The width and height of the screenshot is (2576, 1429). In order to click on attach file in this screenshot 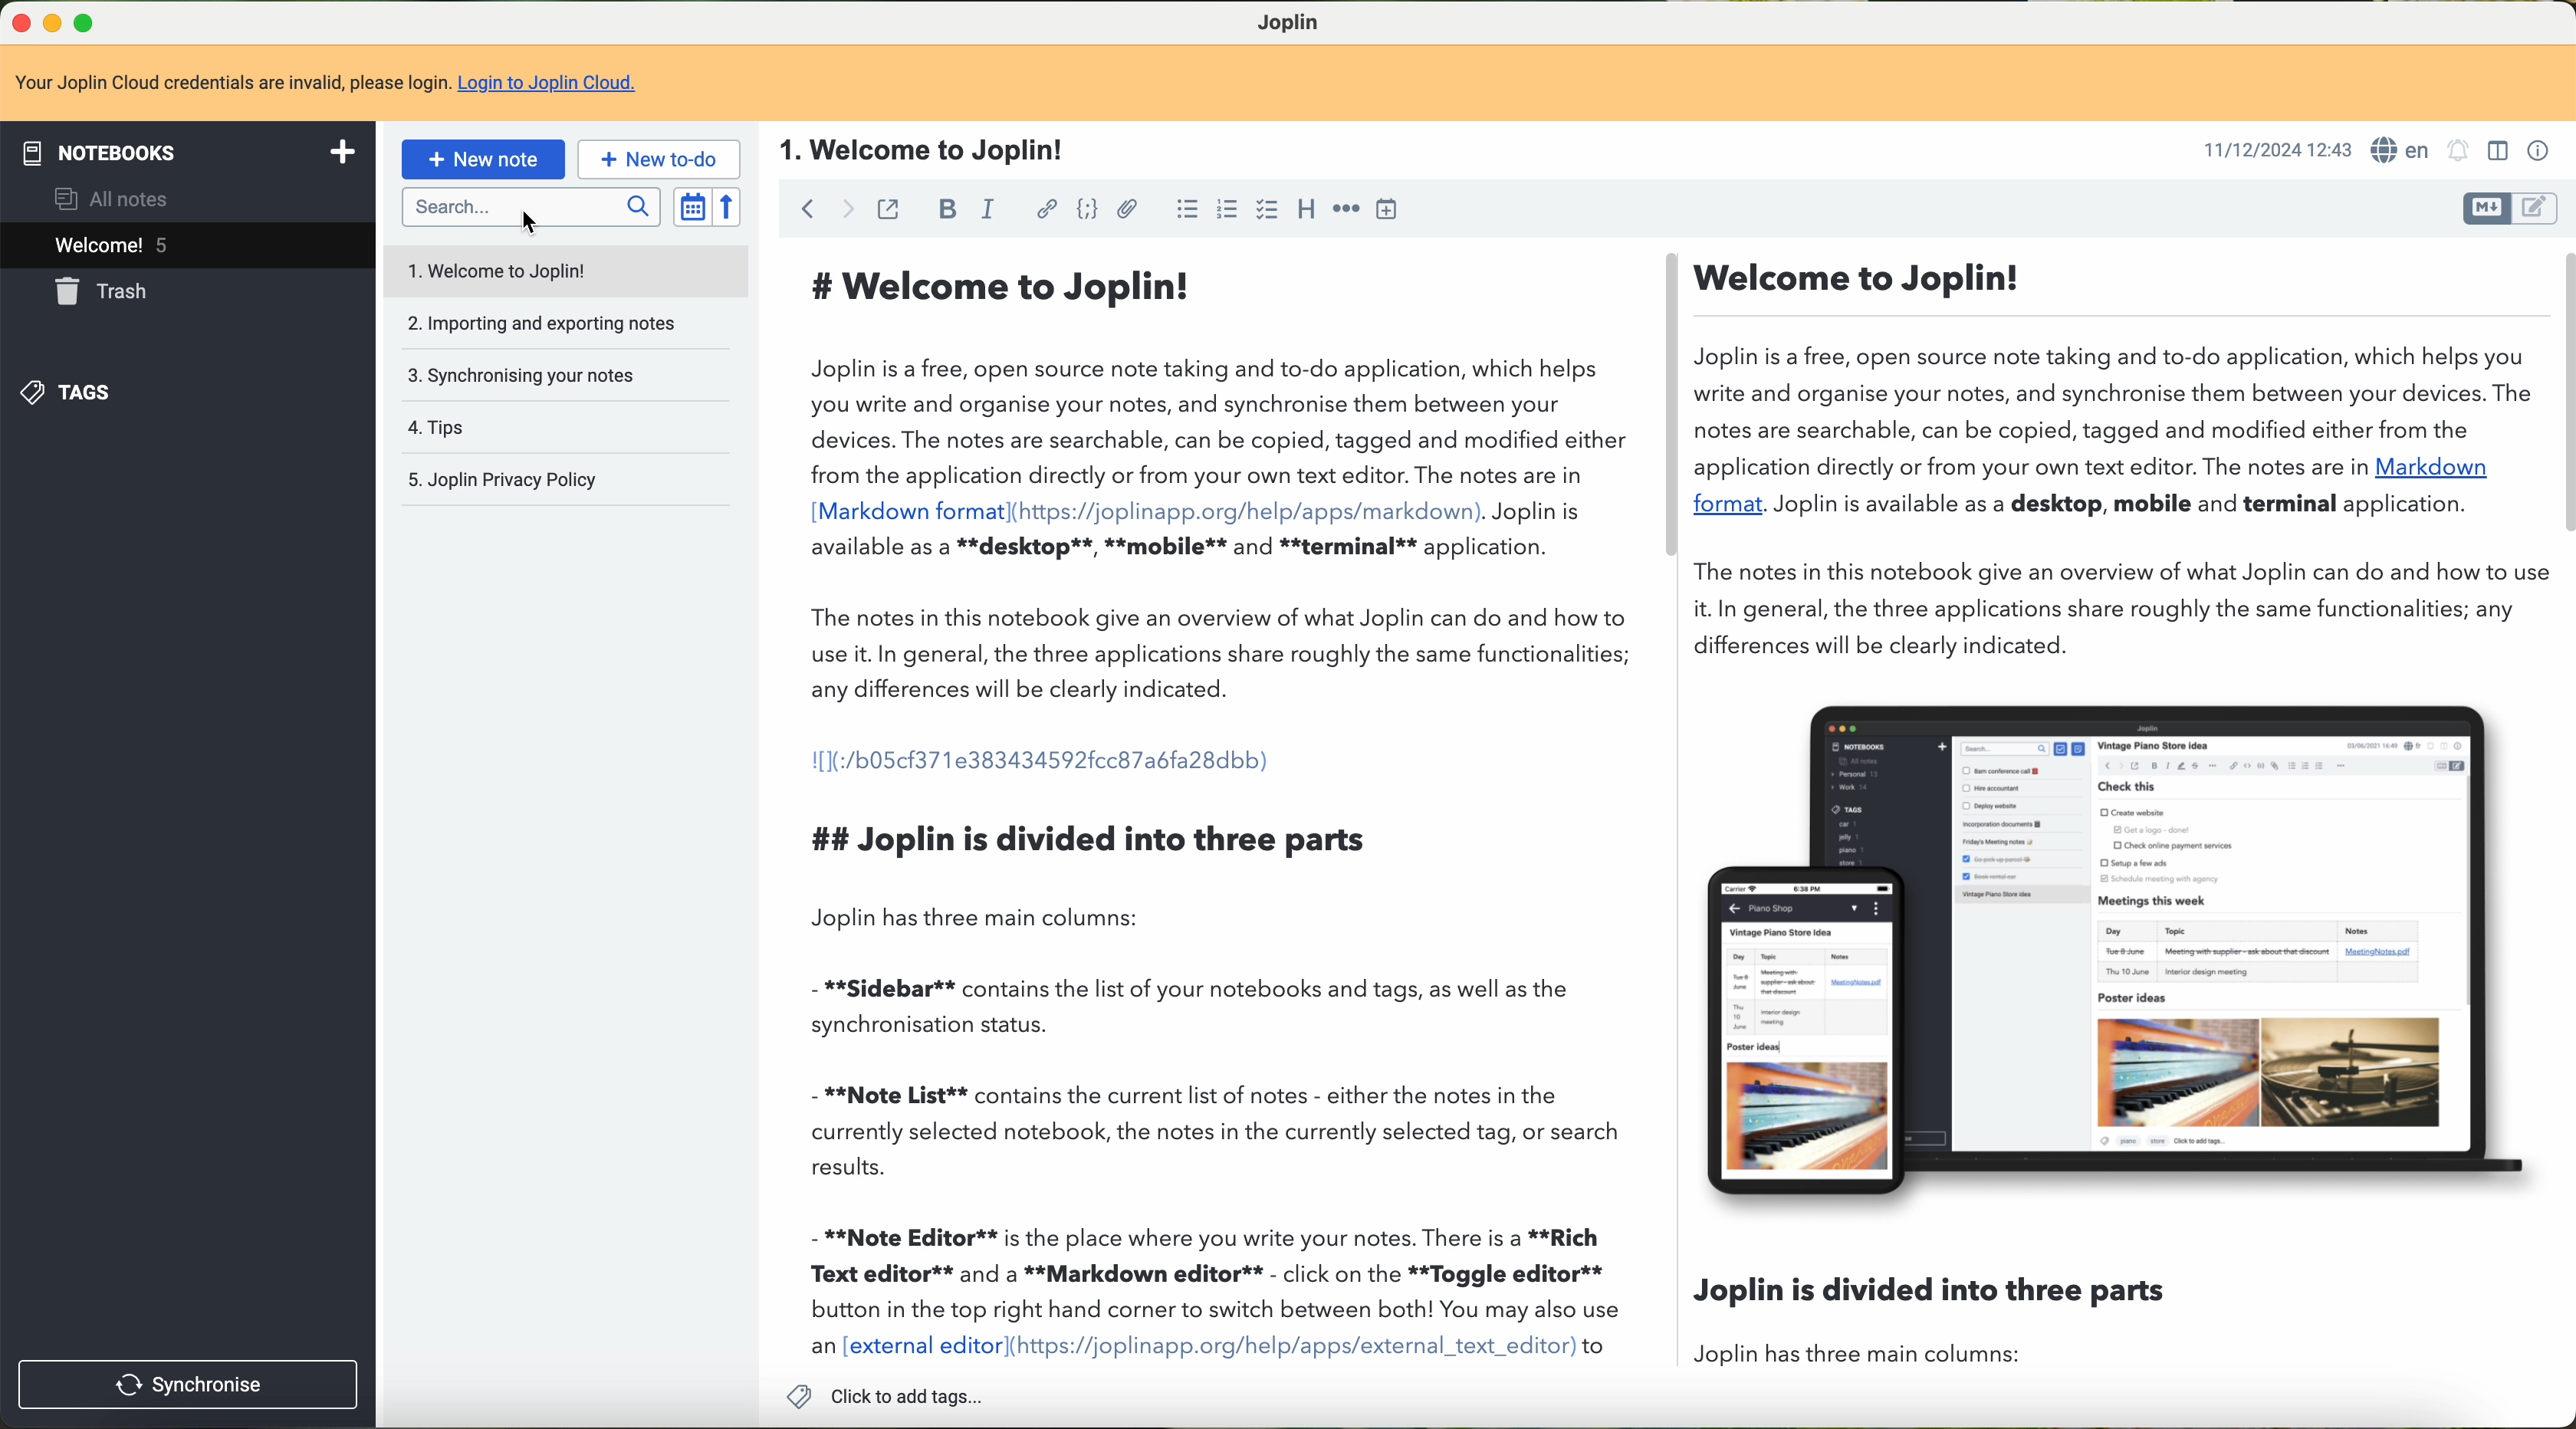, I will do `click(1128, 211)`.